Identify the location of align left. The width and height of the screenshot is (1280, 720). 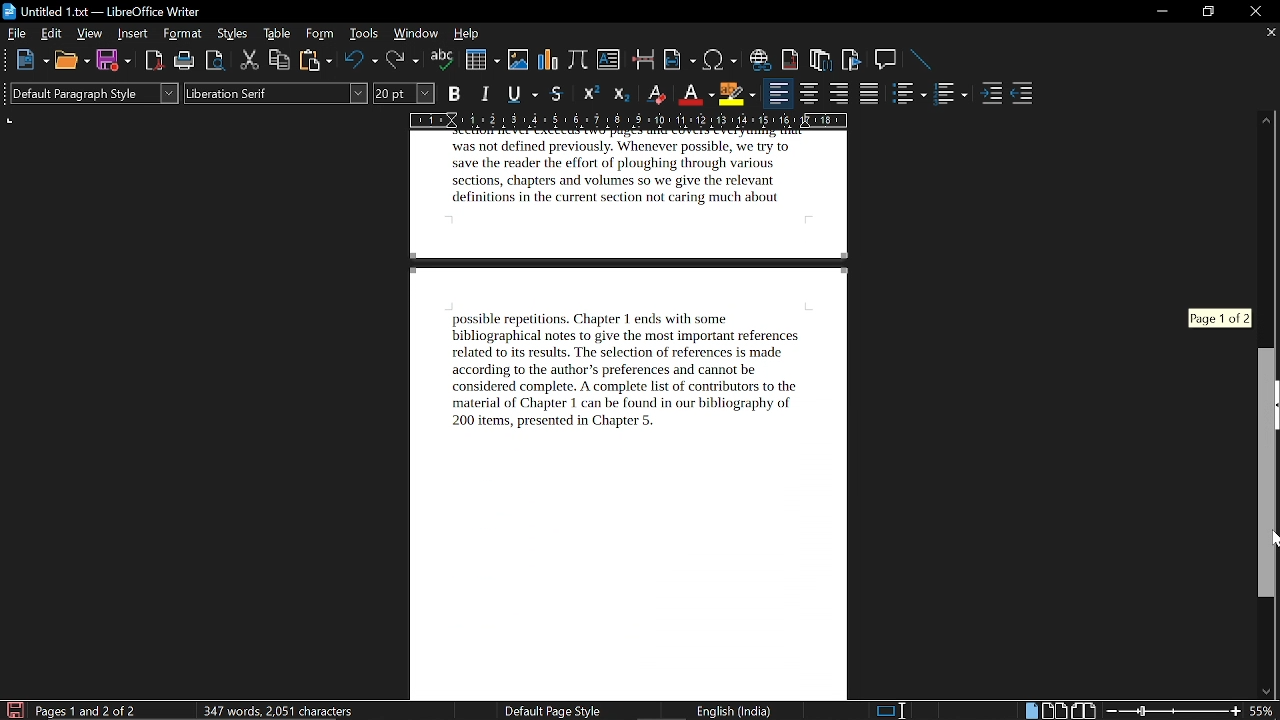
(777, 95).